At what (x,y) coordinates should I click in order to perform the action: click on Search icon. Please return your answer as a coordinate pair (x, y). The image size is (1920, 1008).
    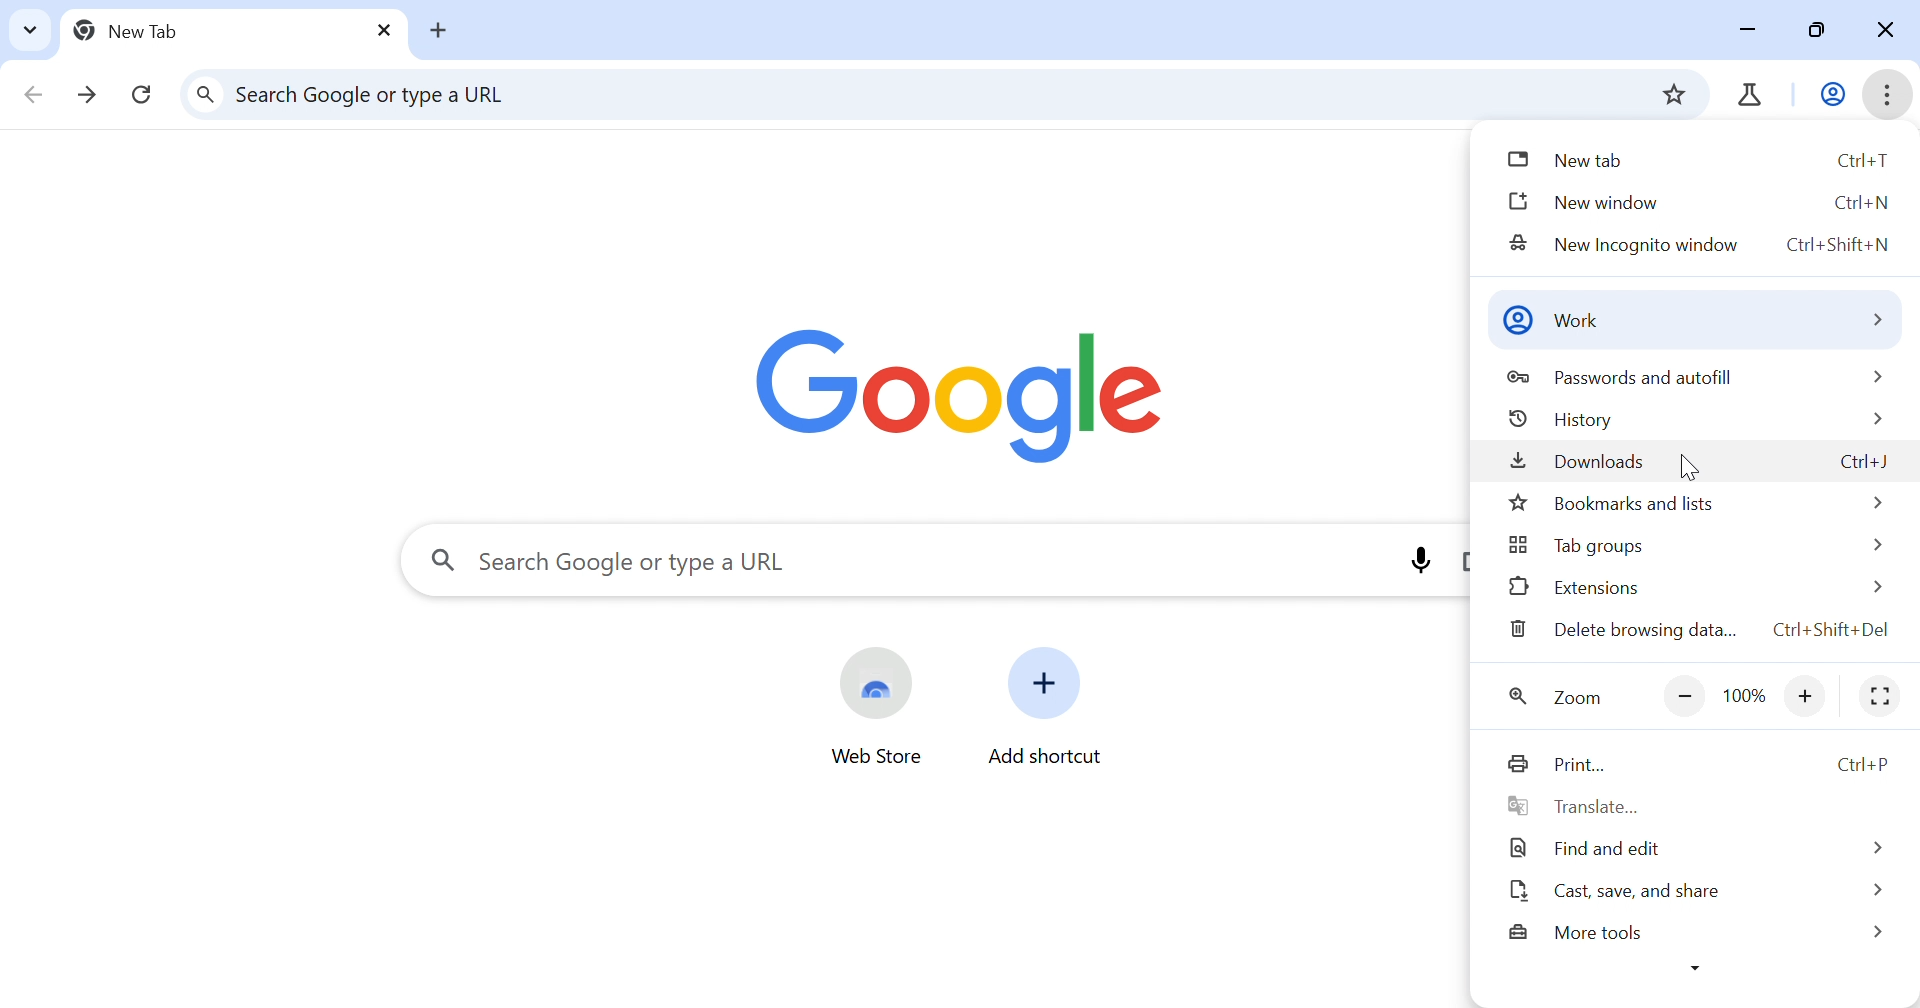
    Looking at the image, I should click on (443, 559).